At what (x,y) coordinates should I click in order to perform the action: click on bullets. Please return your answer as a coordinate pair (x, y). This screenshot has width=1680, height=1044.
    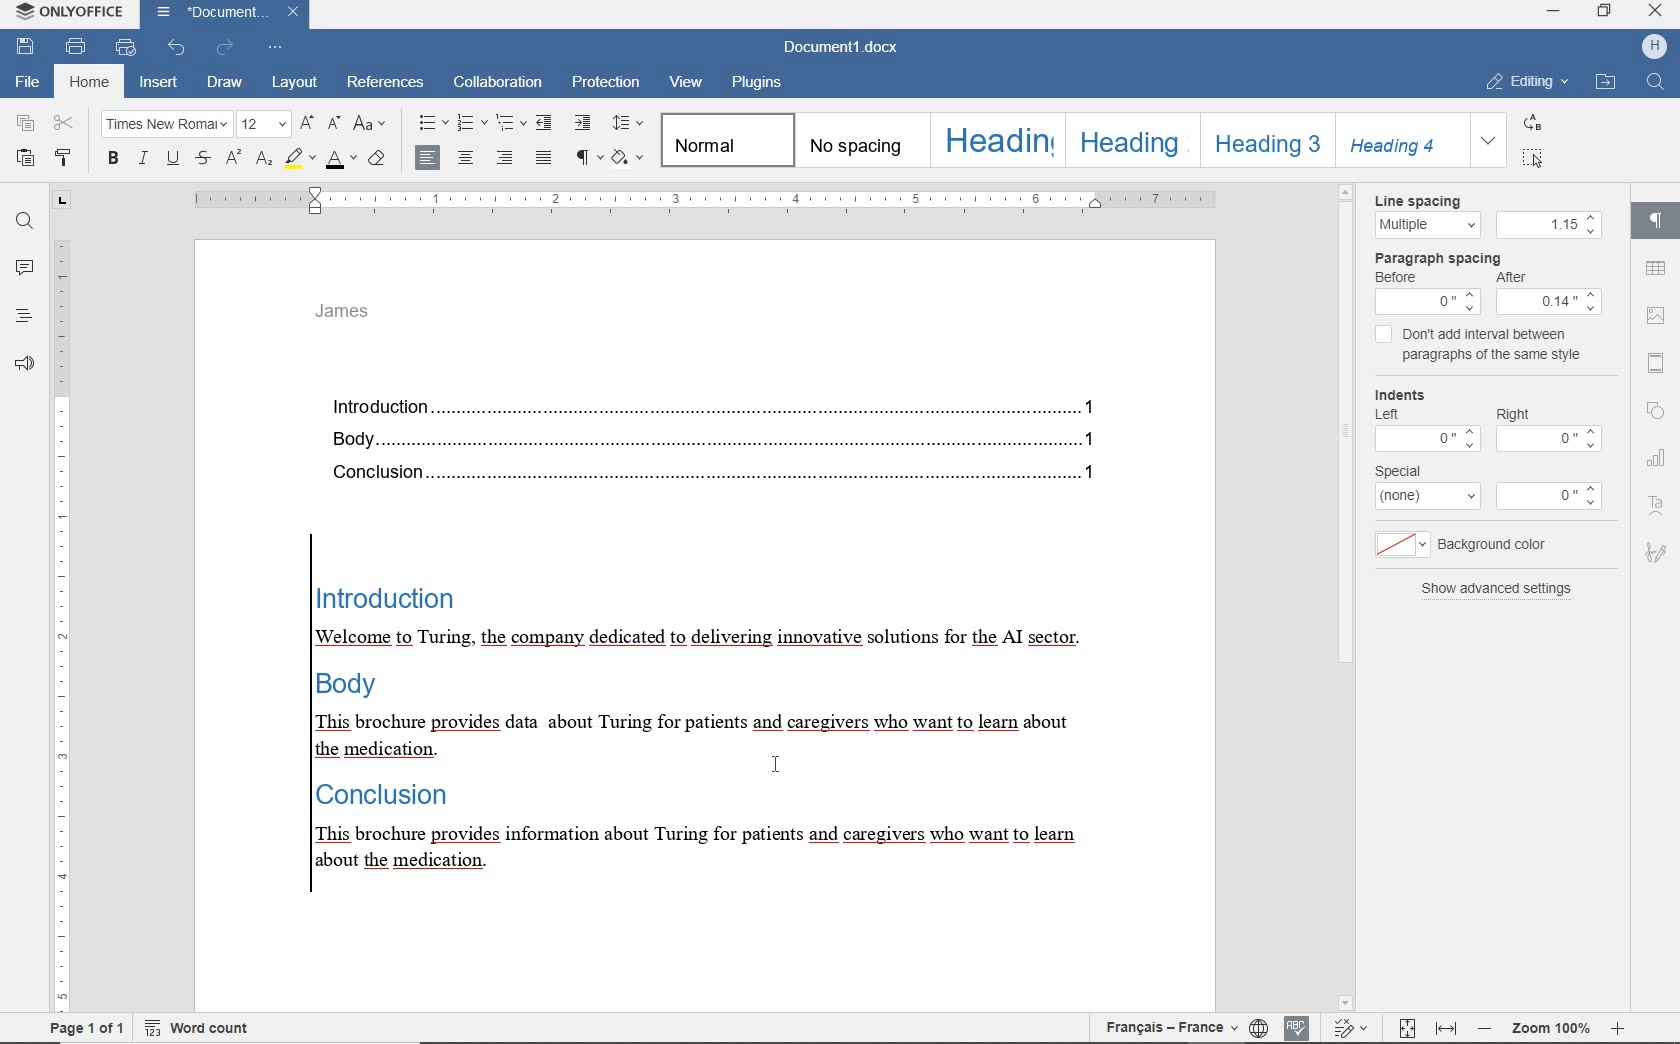
    Looking at the image, I should click on (433, 123).